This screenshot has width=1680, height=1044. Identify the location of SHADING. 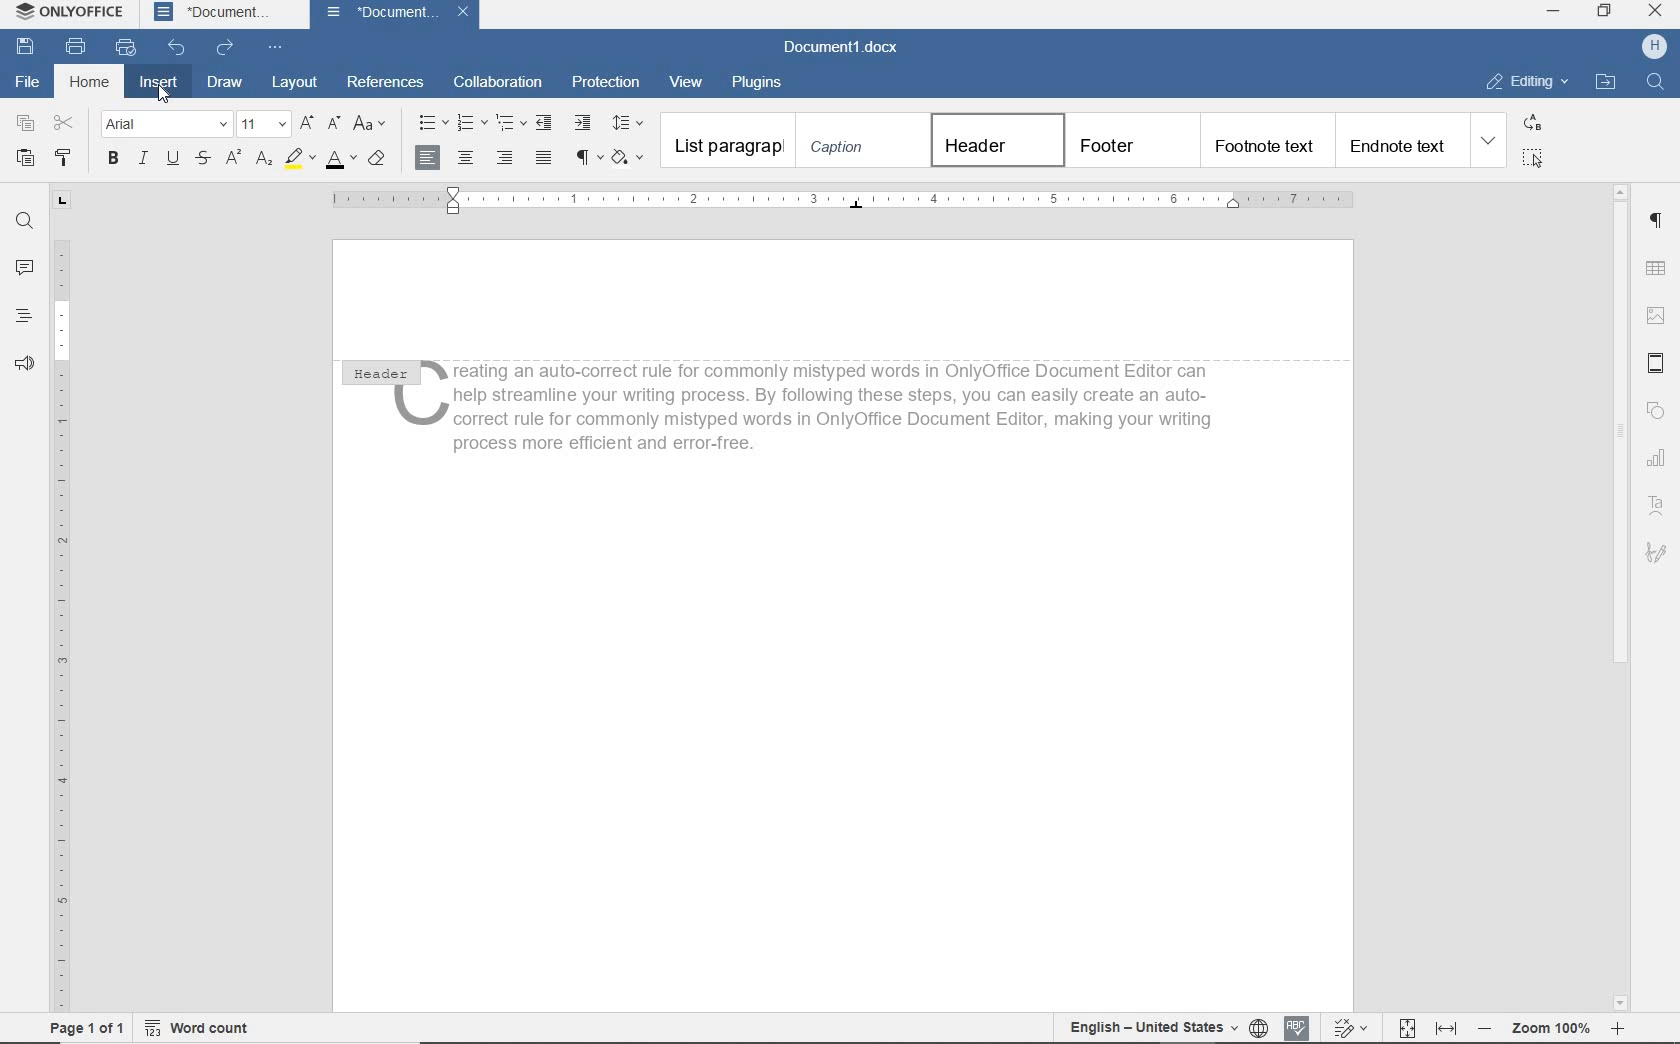
(630, 159).